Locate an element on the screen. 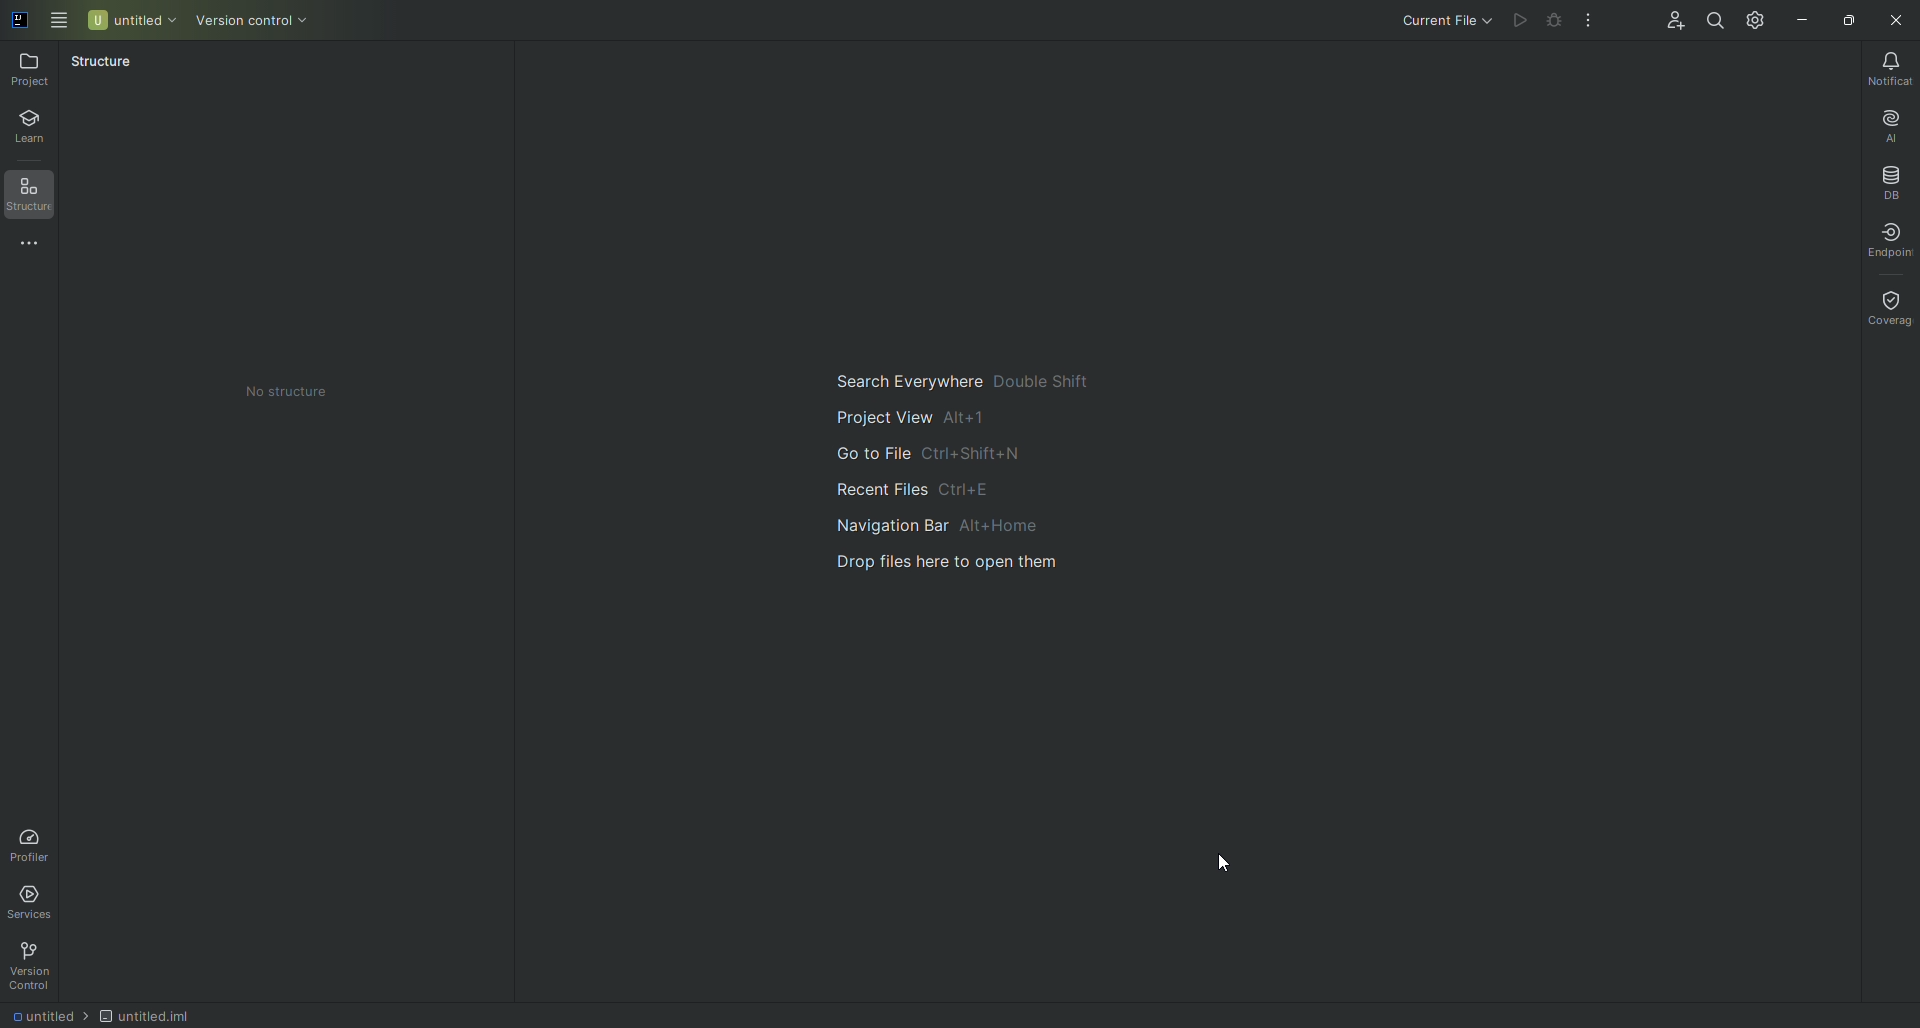  Project is located at coordinates (33, 69).